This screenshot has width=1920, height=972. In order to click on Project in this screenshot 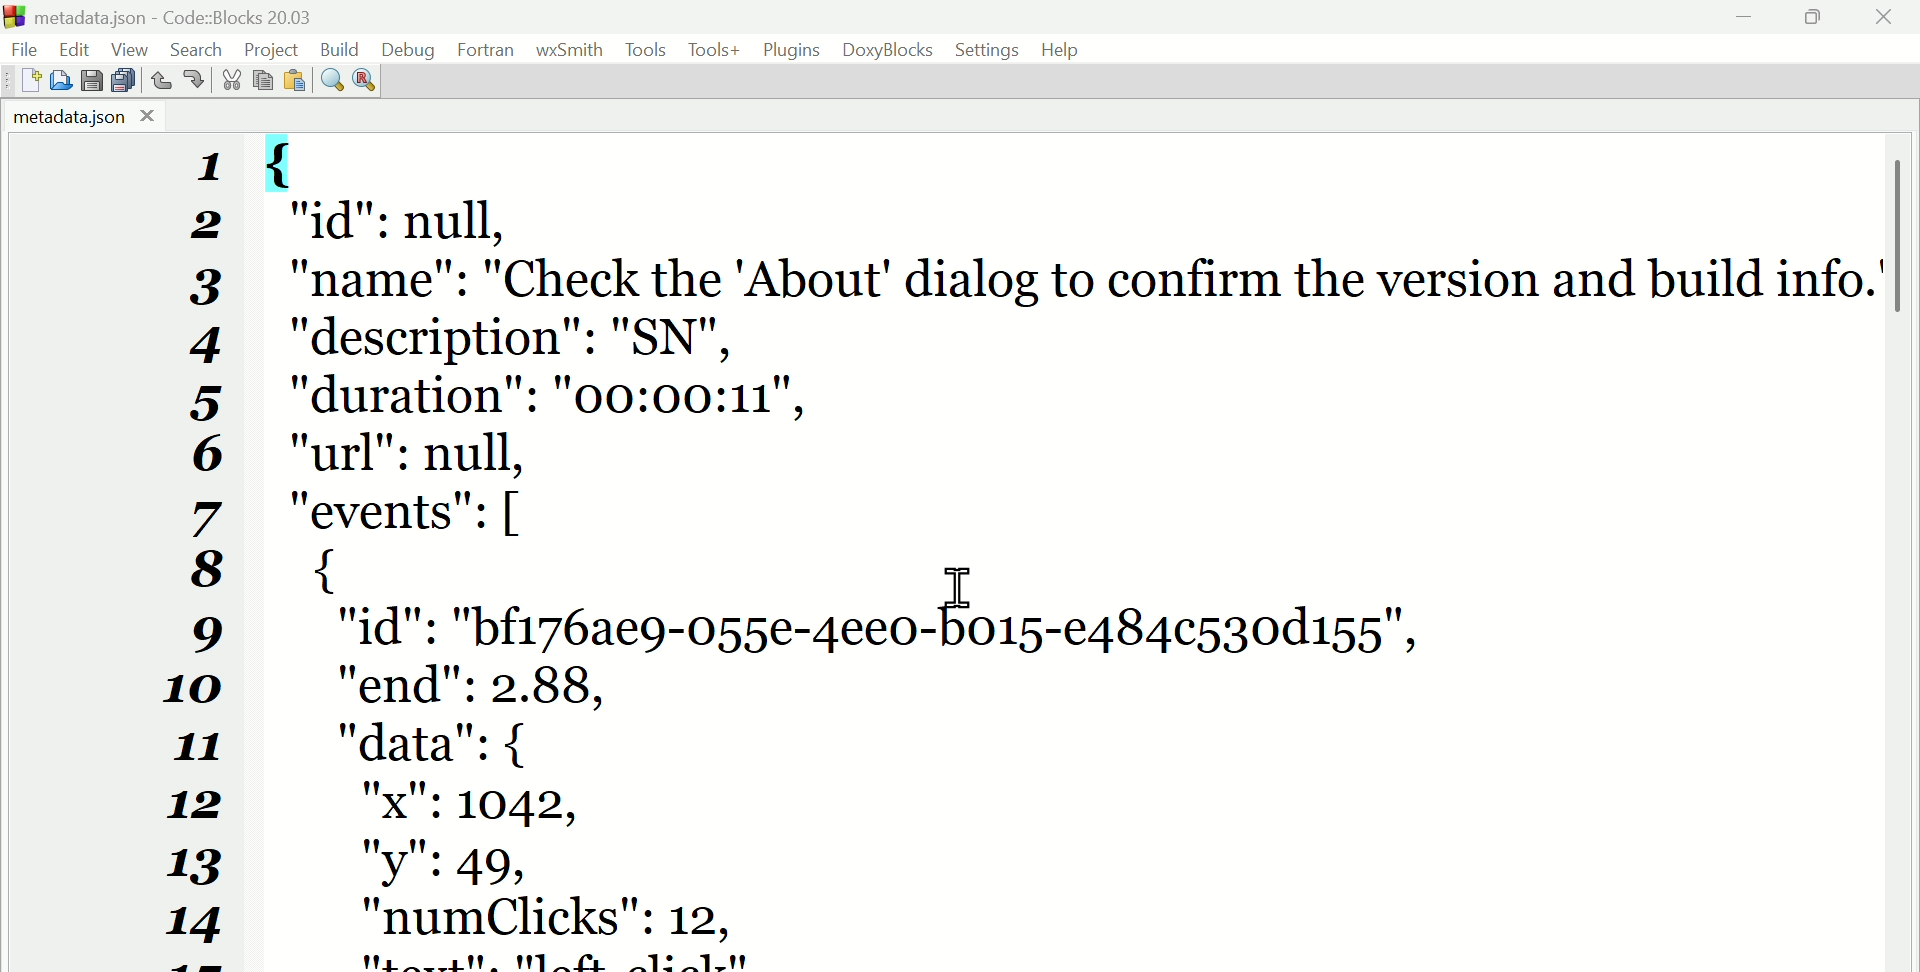, I will do `click(274, 47)`.